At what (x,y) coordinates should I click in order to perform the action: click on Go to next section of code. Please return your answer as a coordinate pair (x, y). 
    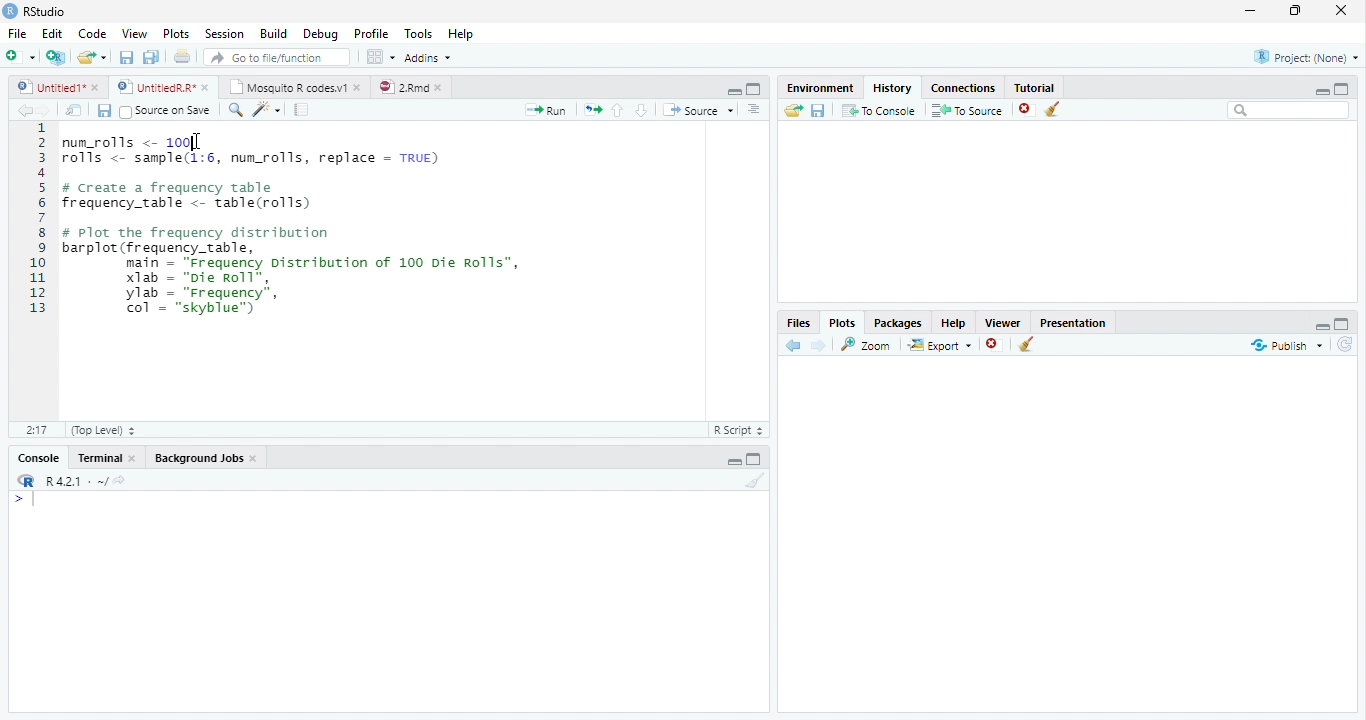
    Looking at the image, I should click on (642, 110).